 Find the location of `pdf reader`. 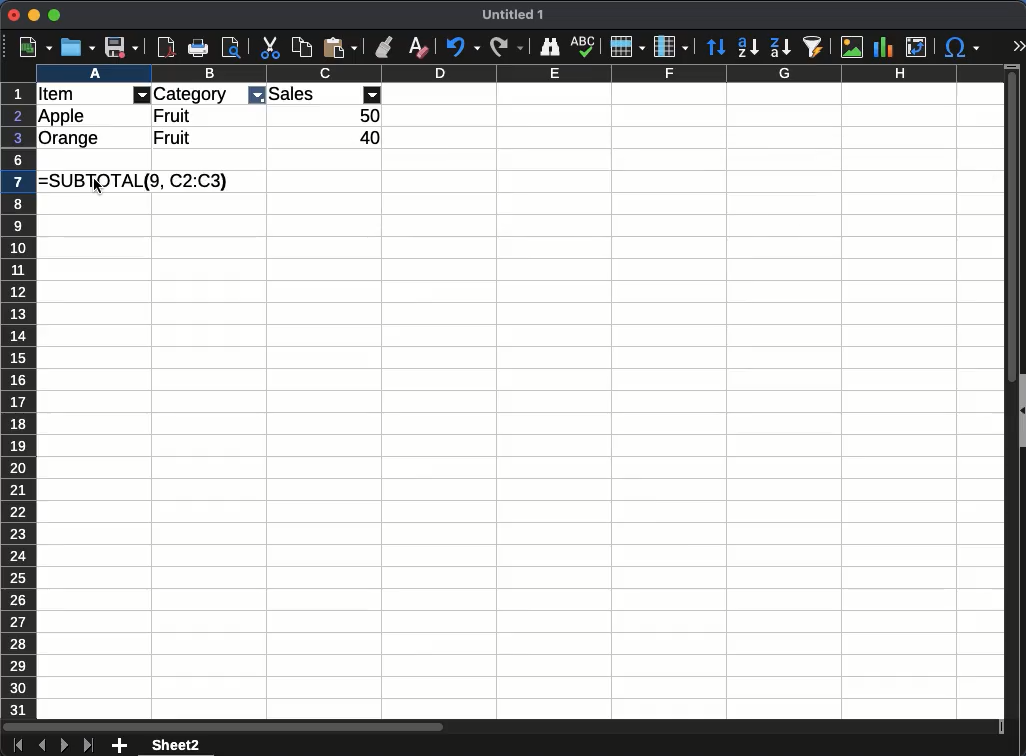

pdf reader is located at coordinates (166, 48).